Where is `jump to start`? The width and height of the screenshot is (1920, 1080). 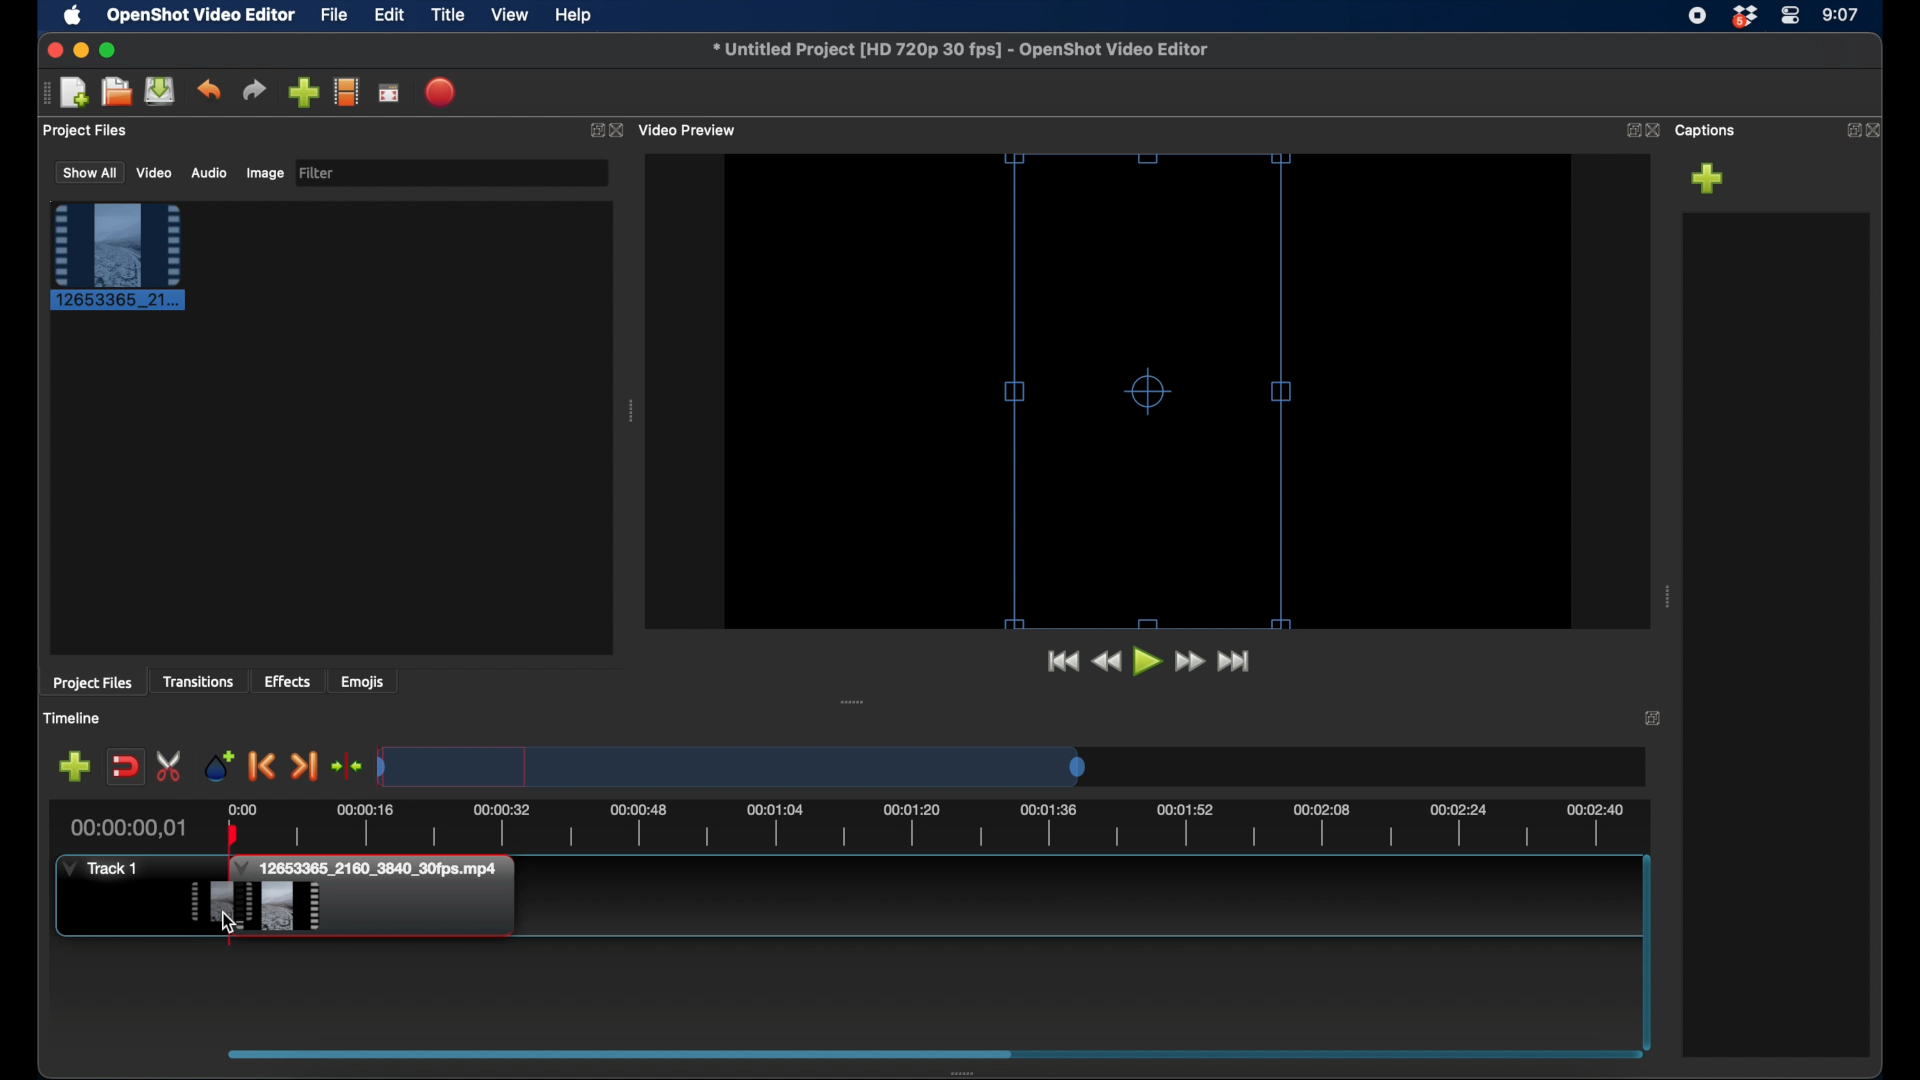
jump to start is located at coordinates (1059, 661).